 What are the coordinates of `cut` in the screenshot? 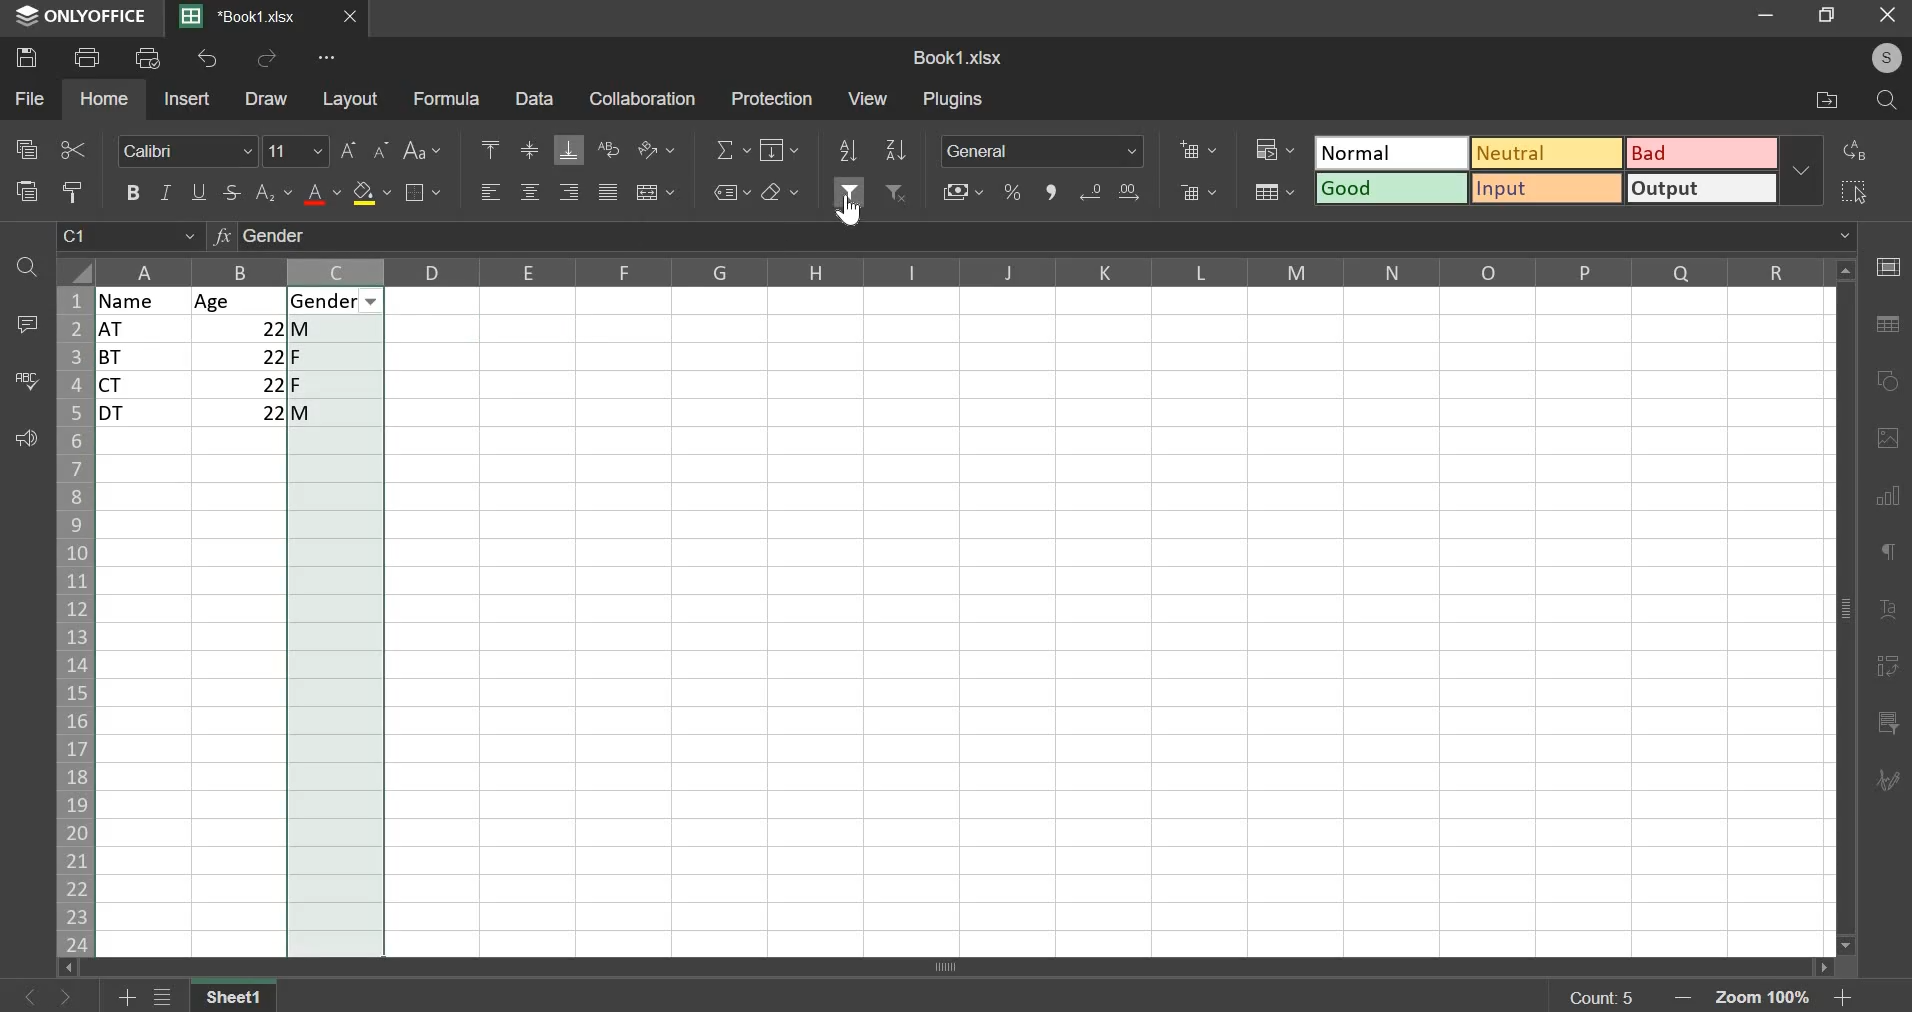 It's located at (73, 150).